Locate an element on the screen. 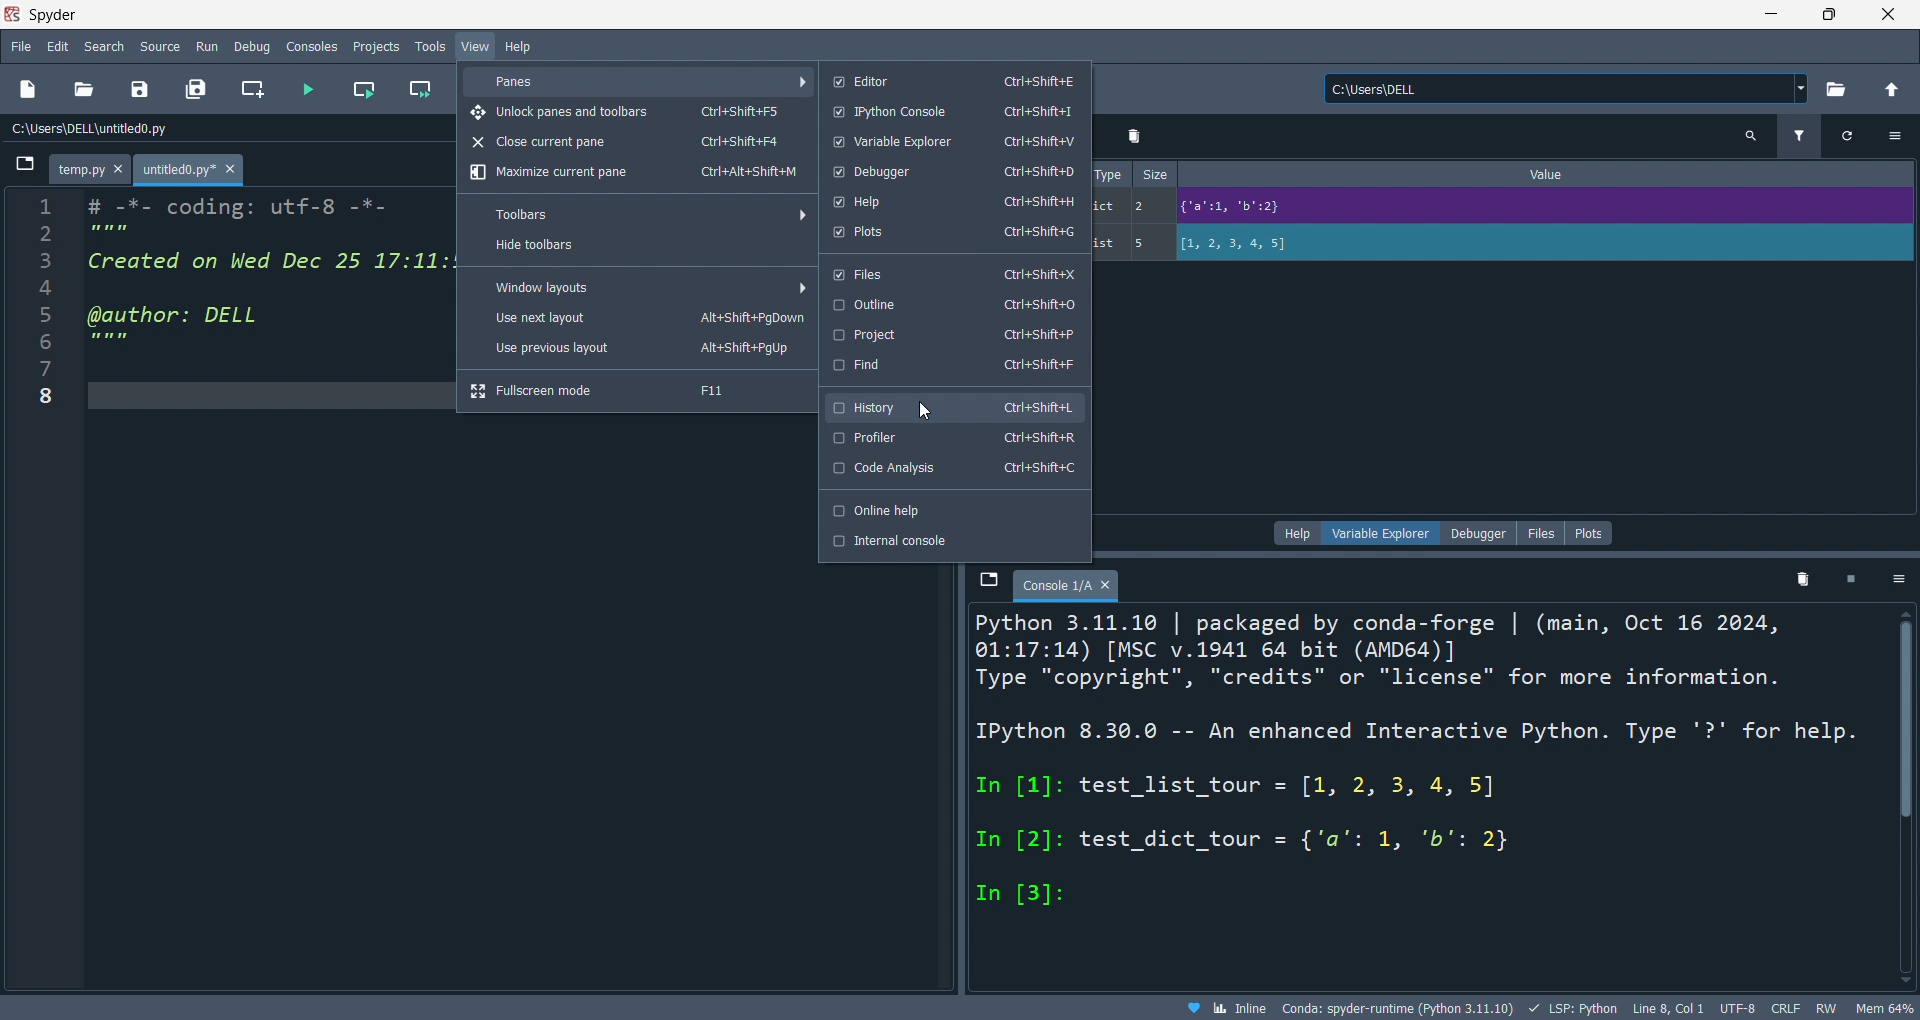 The height and width of the screenshot is (1020, 1920). delete is located at coordinates (1136, 136).